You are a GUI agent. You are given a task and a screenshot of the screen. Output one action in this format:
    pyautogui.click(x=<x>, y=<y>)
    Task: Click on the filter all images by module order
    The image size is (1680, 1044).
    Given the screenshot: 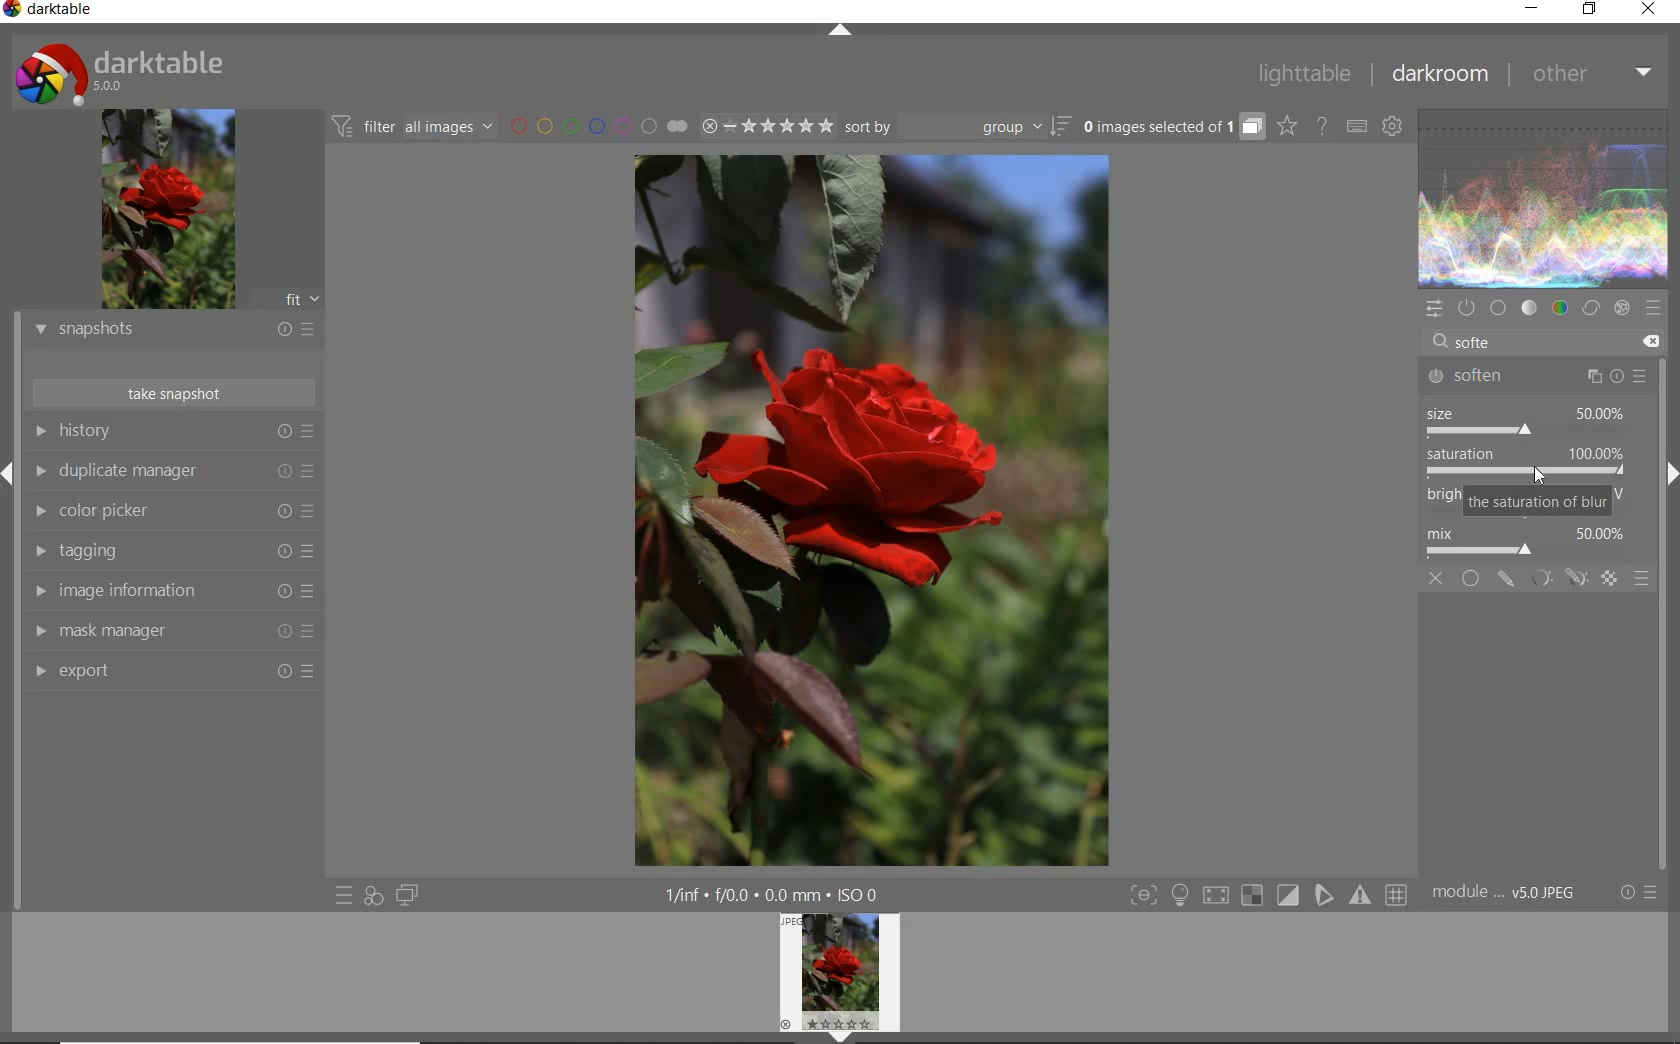 What is the action you would take?
    pyautogui.click(x=411, y=126)
    